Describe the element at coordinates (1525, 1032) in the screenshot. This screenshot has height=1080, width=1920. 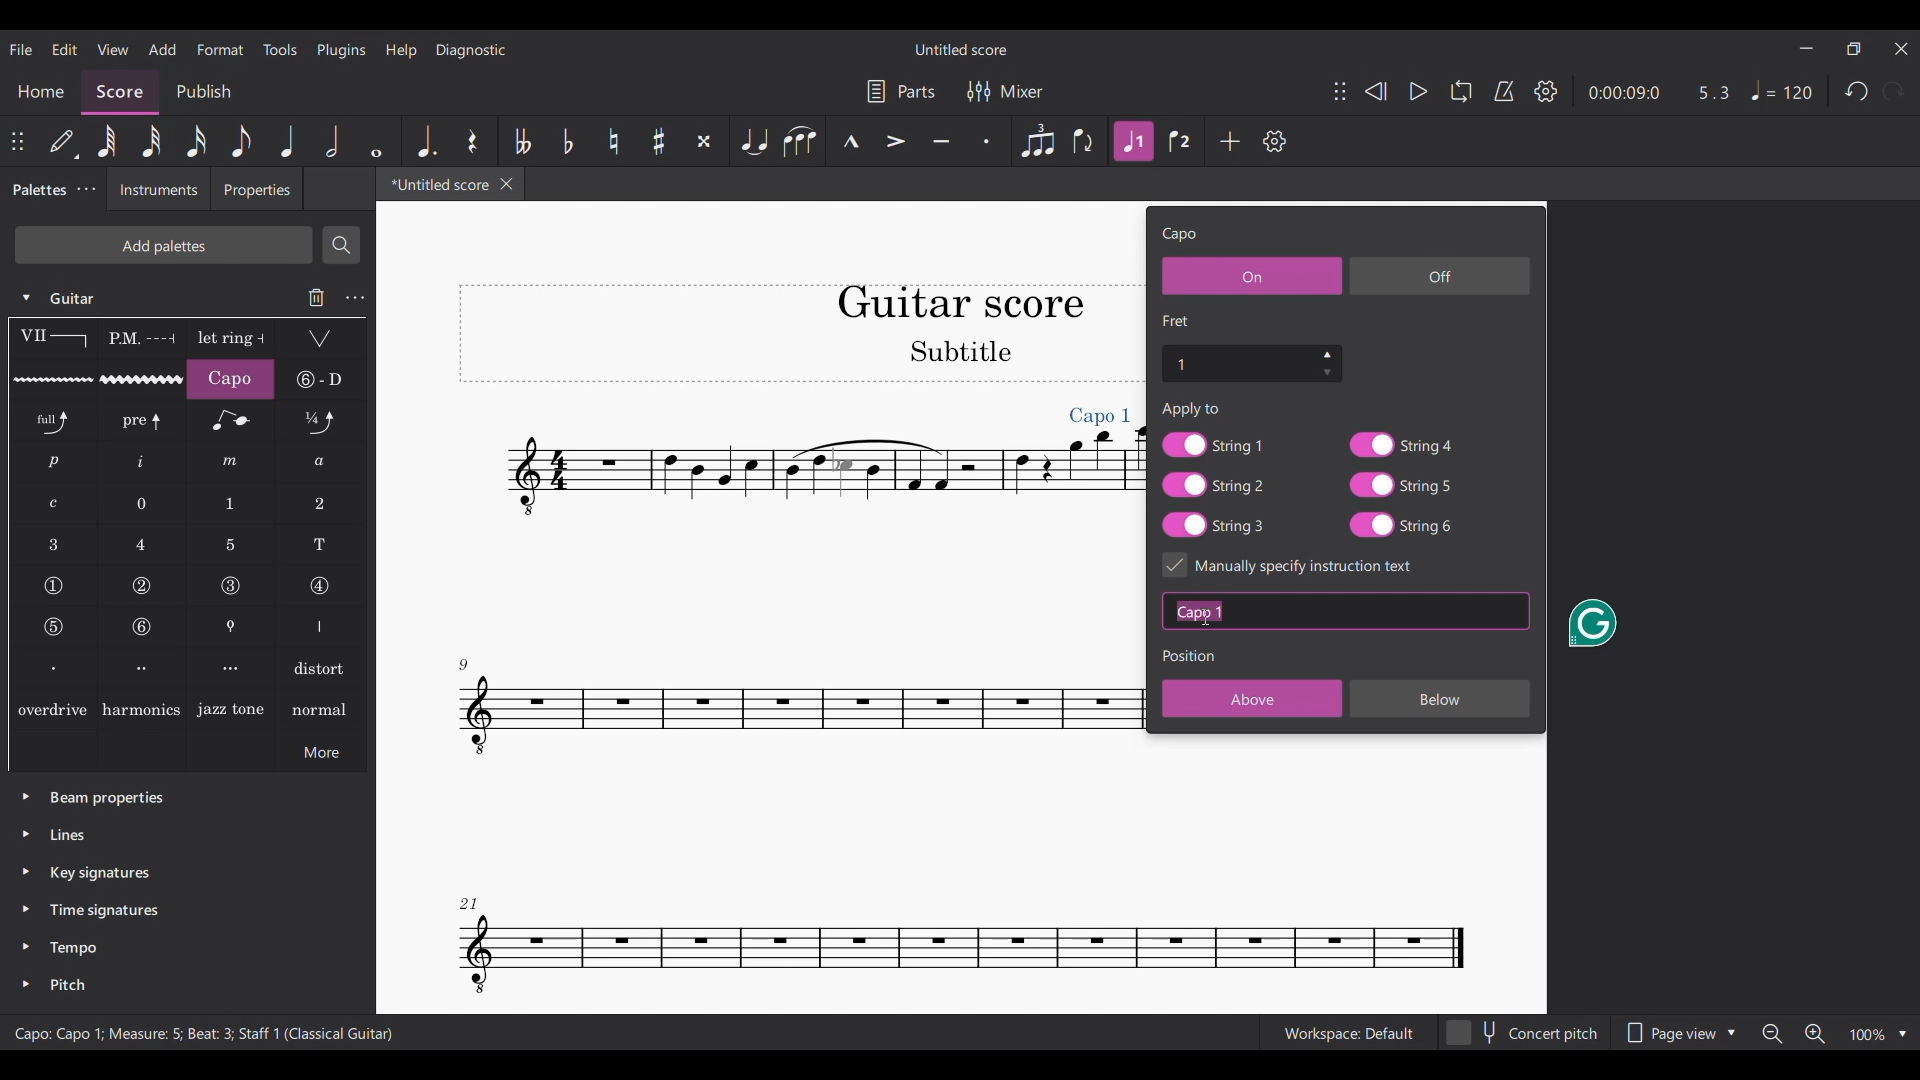
I see `Concert pitch toggle` at that location.